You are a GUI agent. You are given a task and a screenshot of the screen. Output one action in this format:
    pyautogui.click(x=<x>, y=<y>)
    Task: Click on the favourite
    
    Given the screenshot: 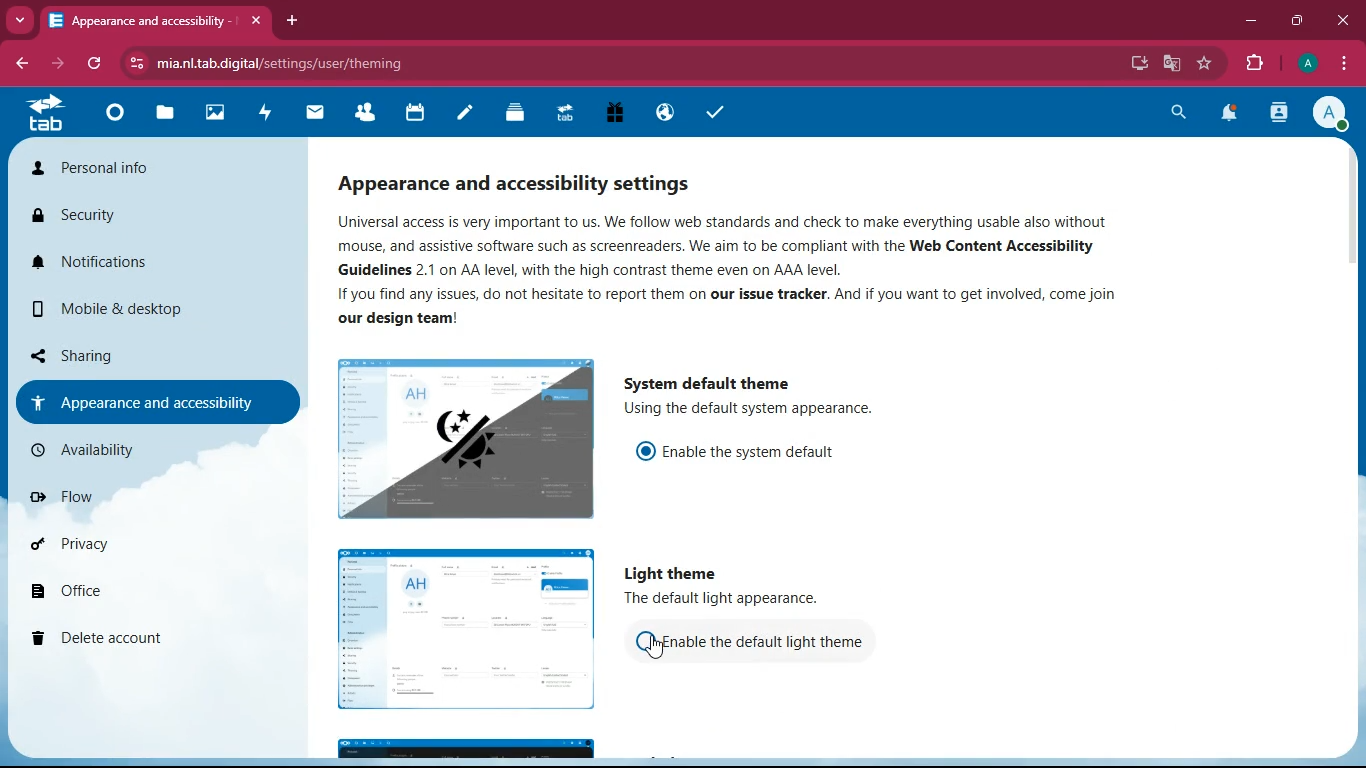 What is the action you would take?
    pyautogui.click(x=1207, y=61)
    